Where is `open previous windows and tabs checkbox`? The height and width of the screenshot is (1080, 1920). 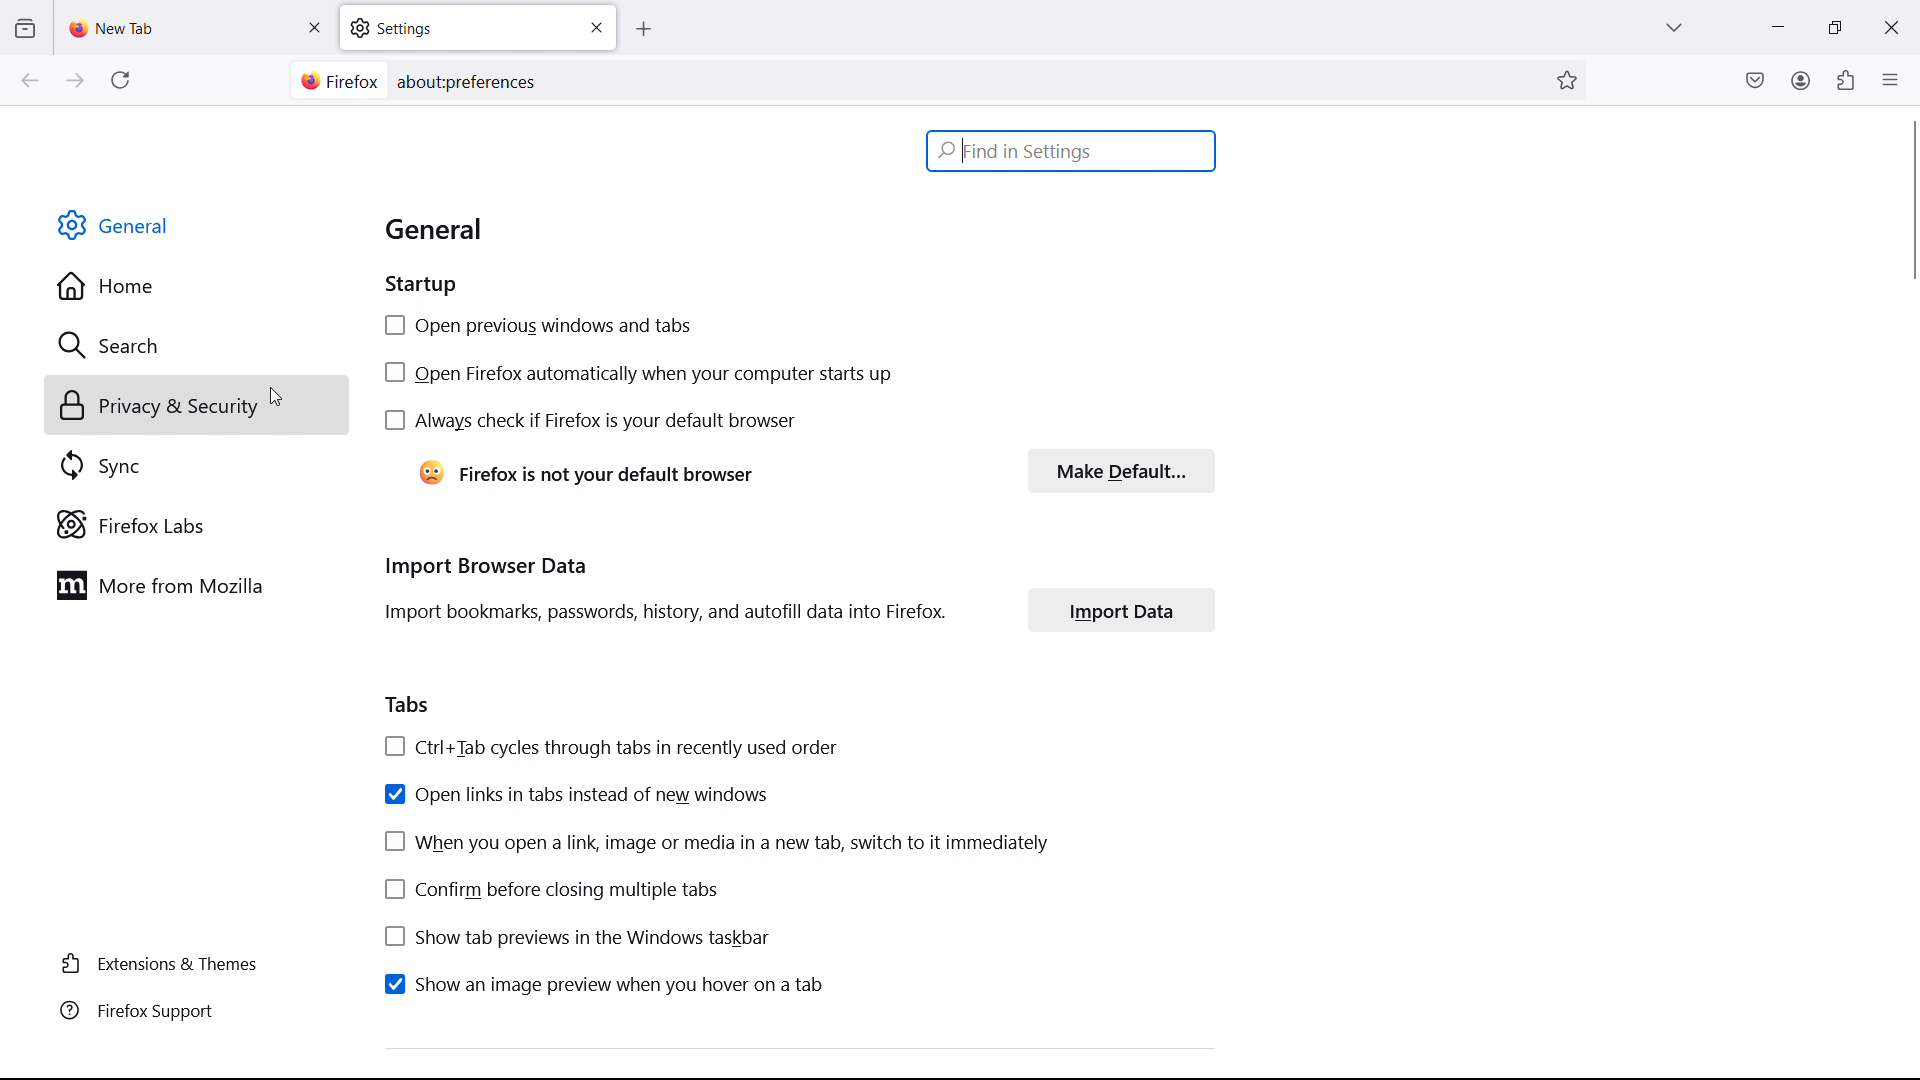 open previous windows and tabs checkbox is located at coordinates (542, 324).